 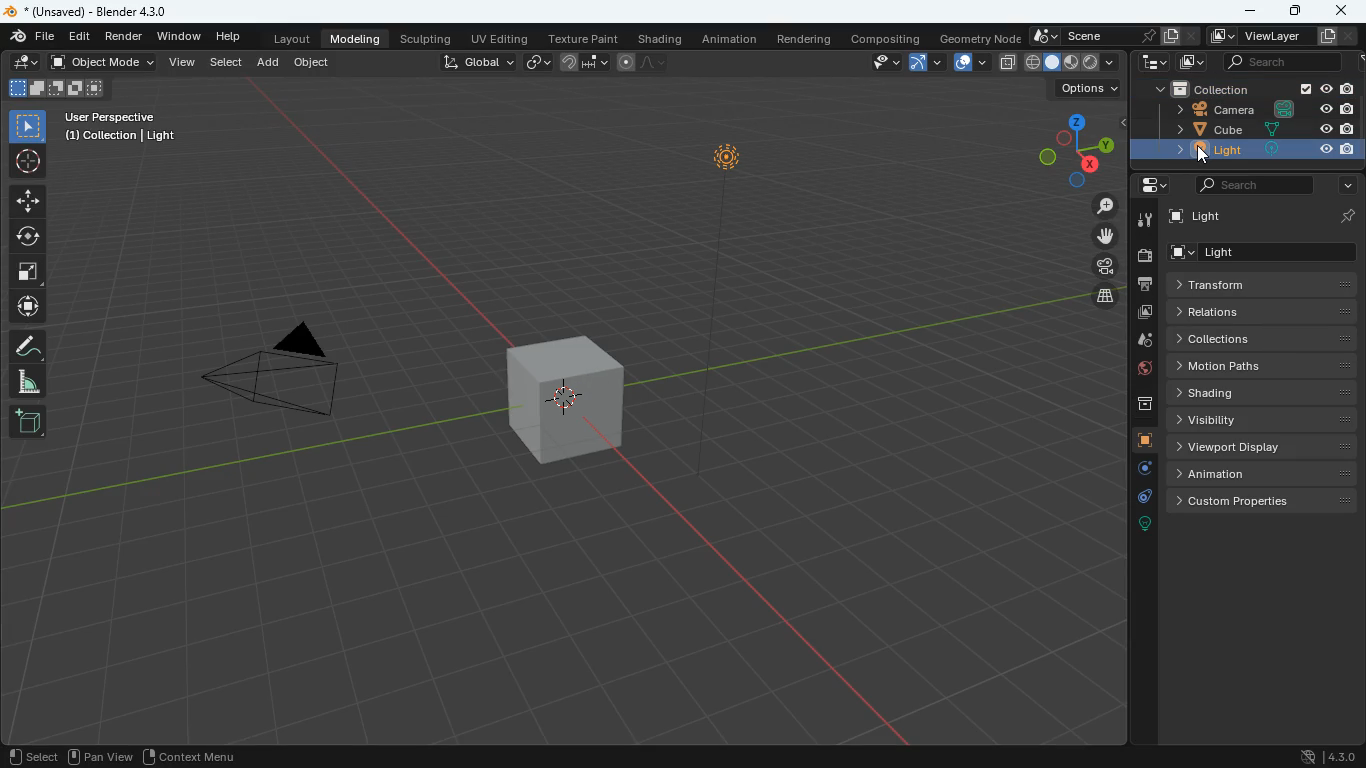 What do you see at coordinates (1252, 12) in the screenshot?
I see `minimize` at bounding box center [1252, 12].